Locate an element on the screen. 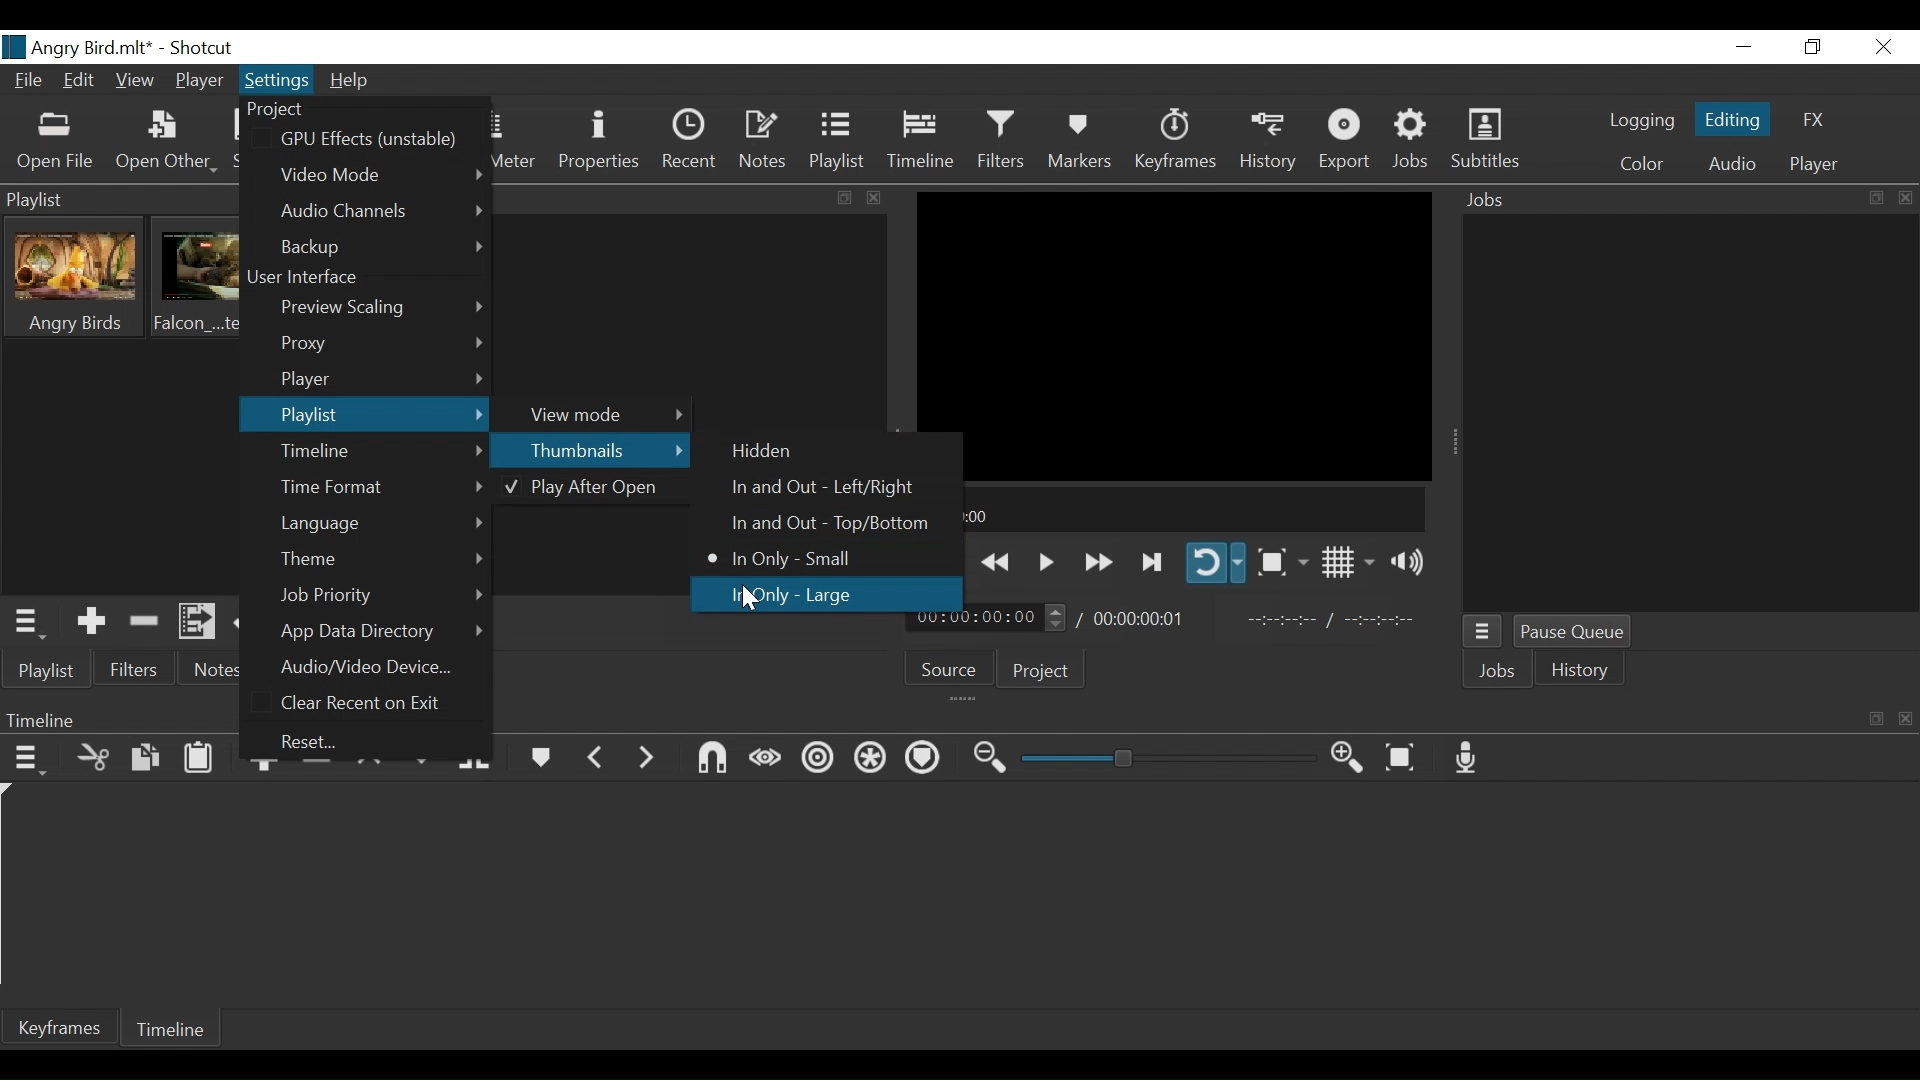  Cut is located at coordinates (93, 760).